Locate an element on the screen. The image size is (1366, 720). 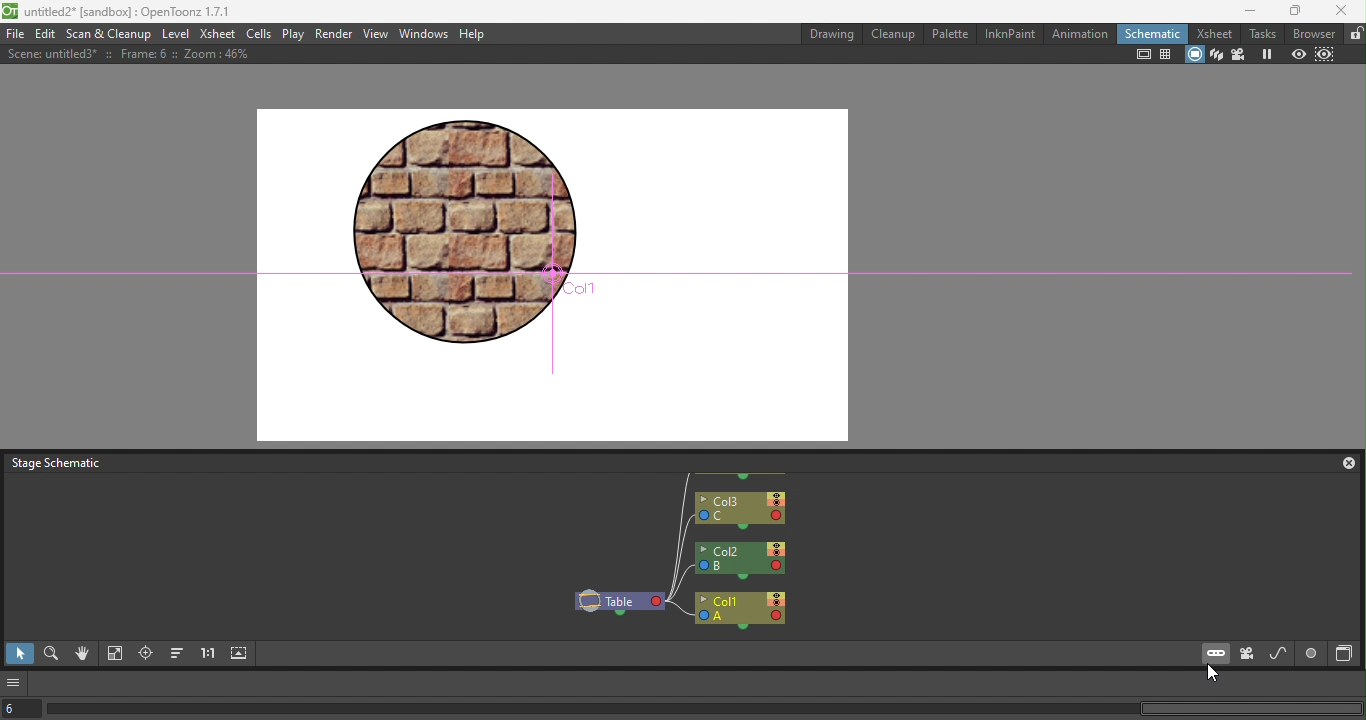
untitled2* [sandbox]:OpenToonz 1.7.1 is located at coordinates (119, 13).